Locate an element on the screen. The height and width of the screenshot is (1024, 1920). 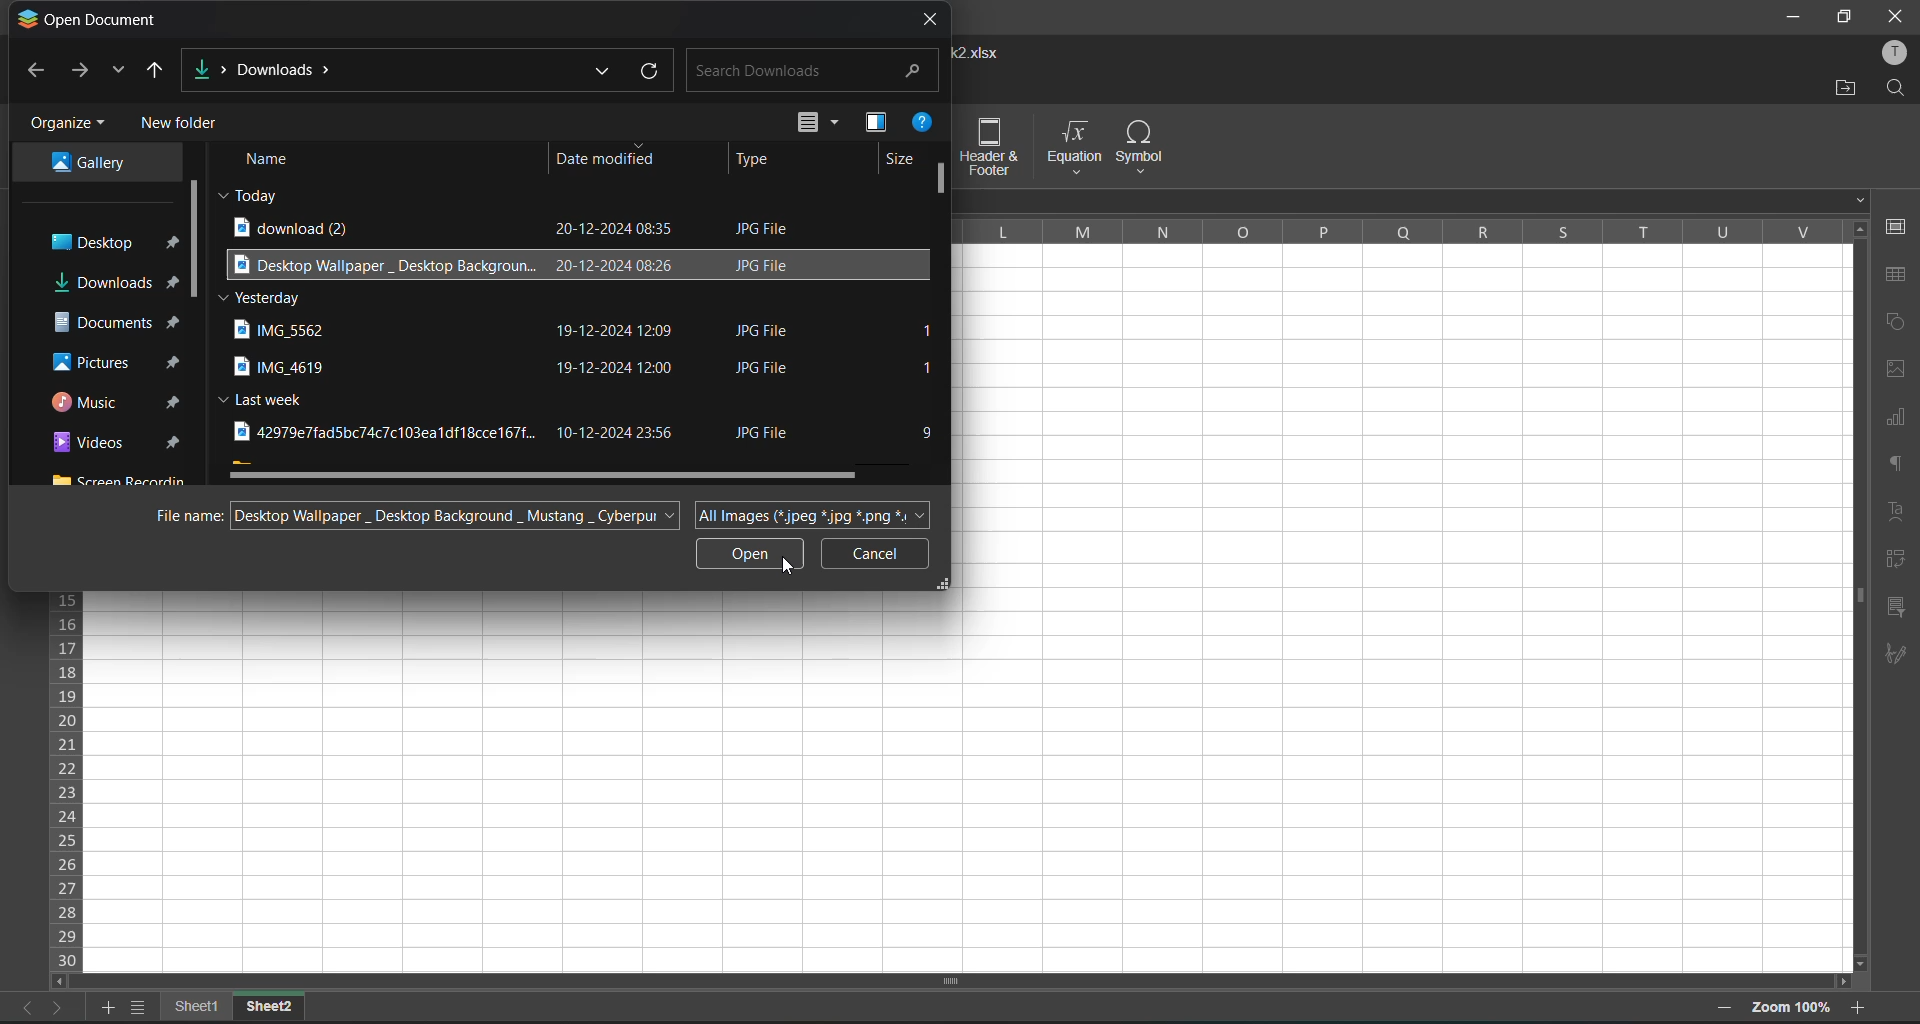
open location is located at coordinates (1838, 90).